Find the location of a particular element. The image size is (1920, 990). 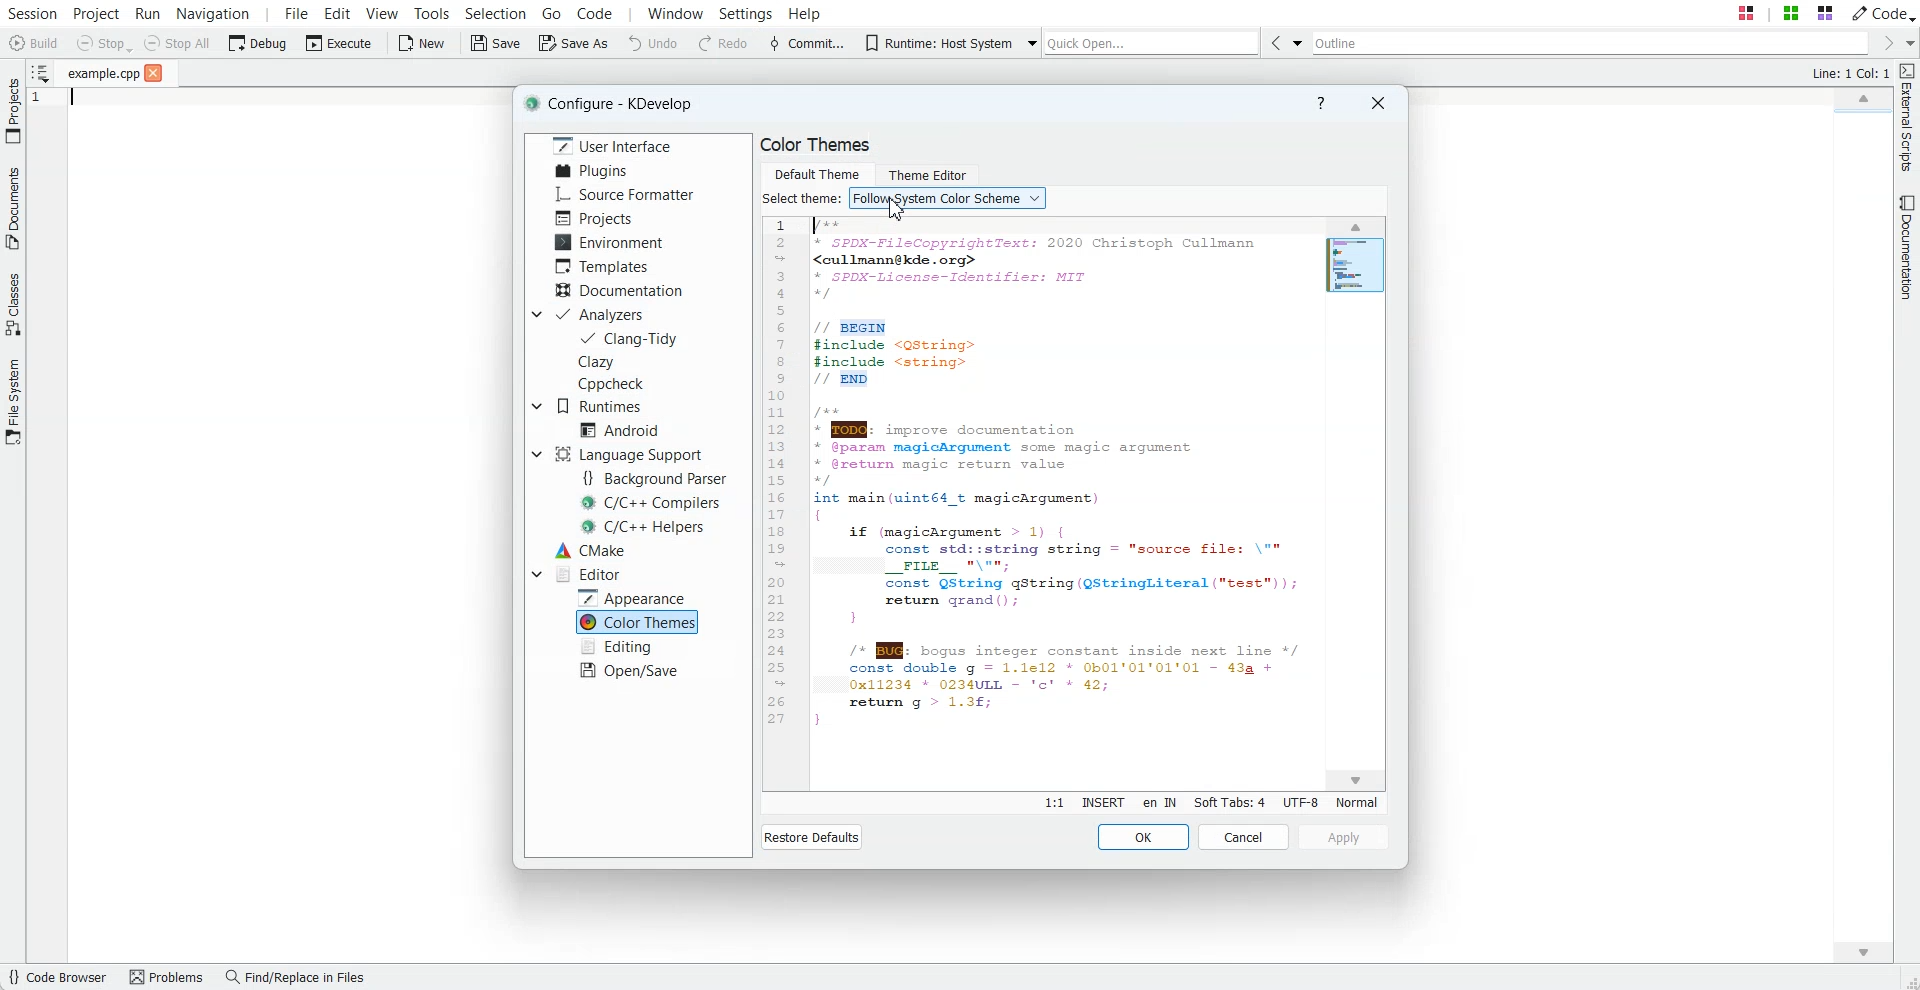

Drop Down box is located at coordinates (536, 406).